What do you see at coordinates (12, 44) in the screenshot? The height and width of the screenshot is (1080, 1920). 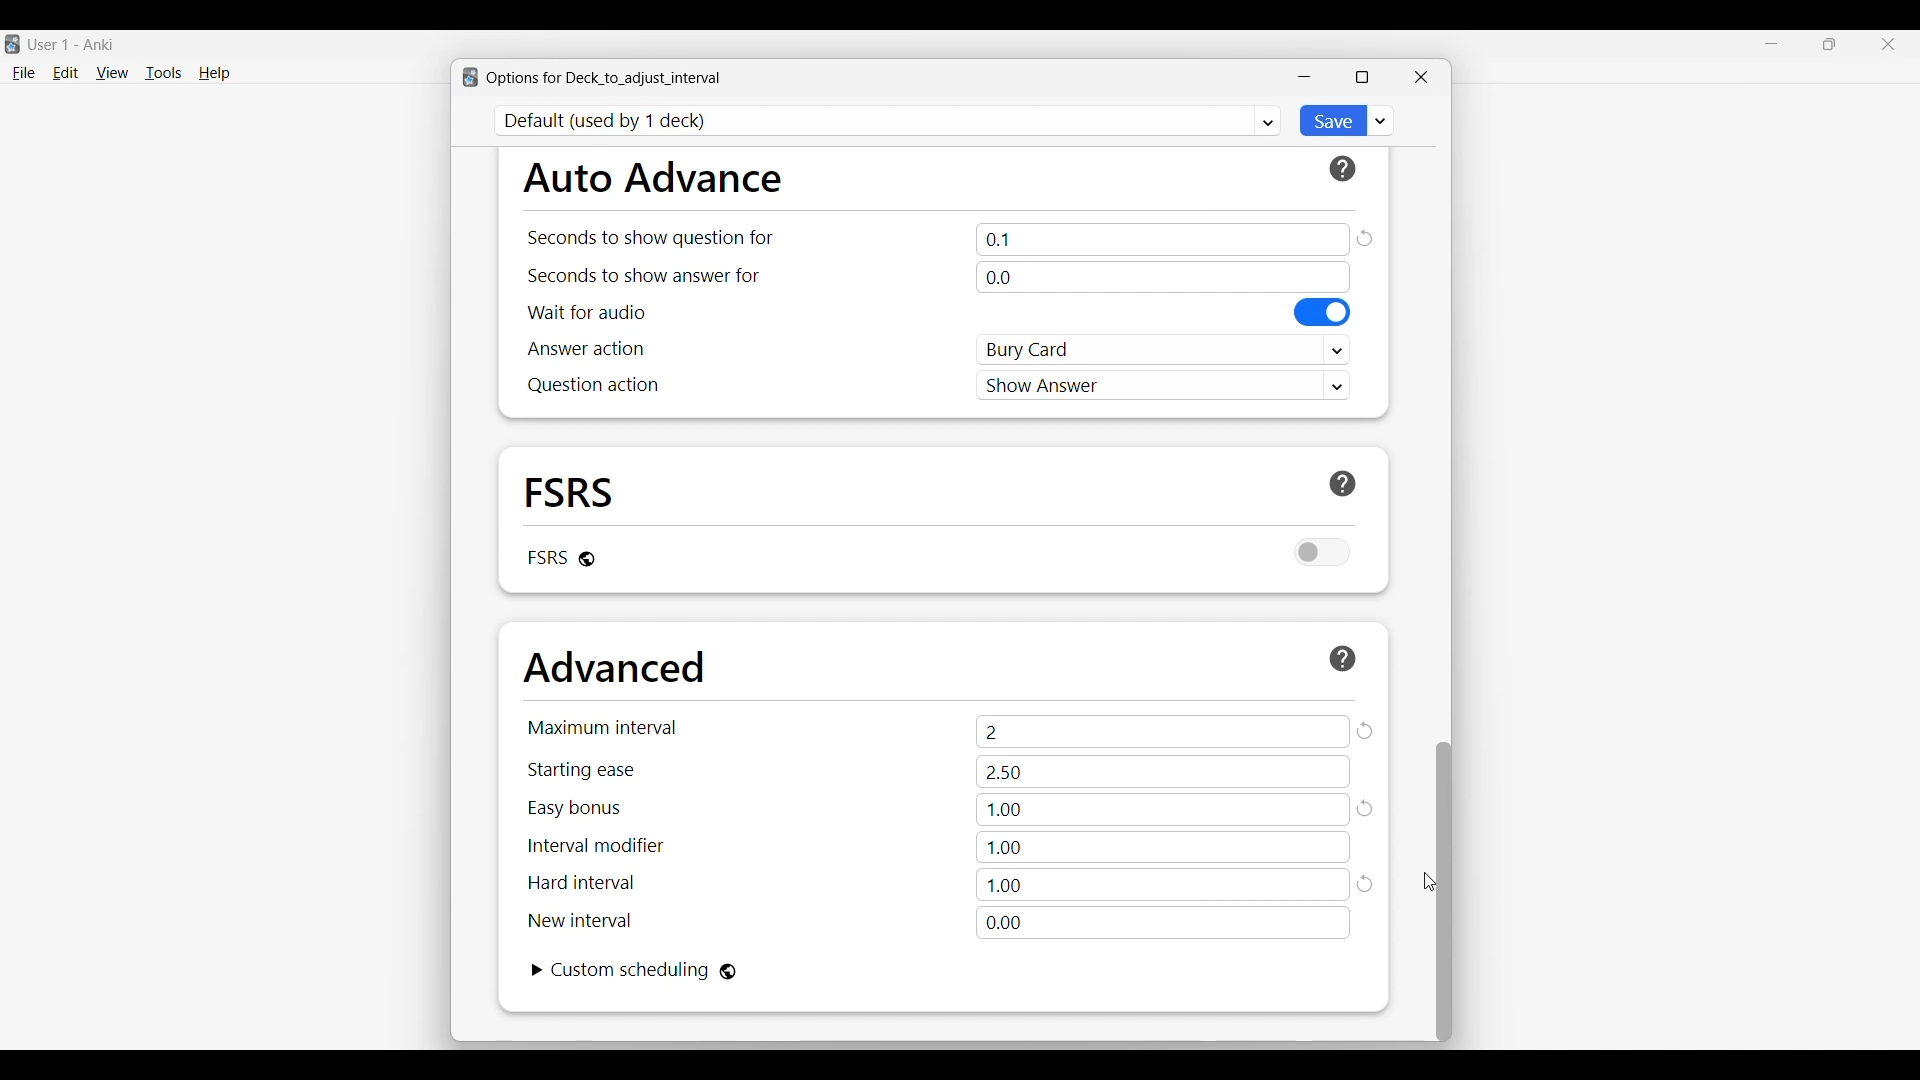 I see `Software logo` at bounding box center [12, 44].